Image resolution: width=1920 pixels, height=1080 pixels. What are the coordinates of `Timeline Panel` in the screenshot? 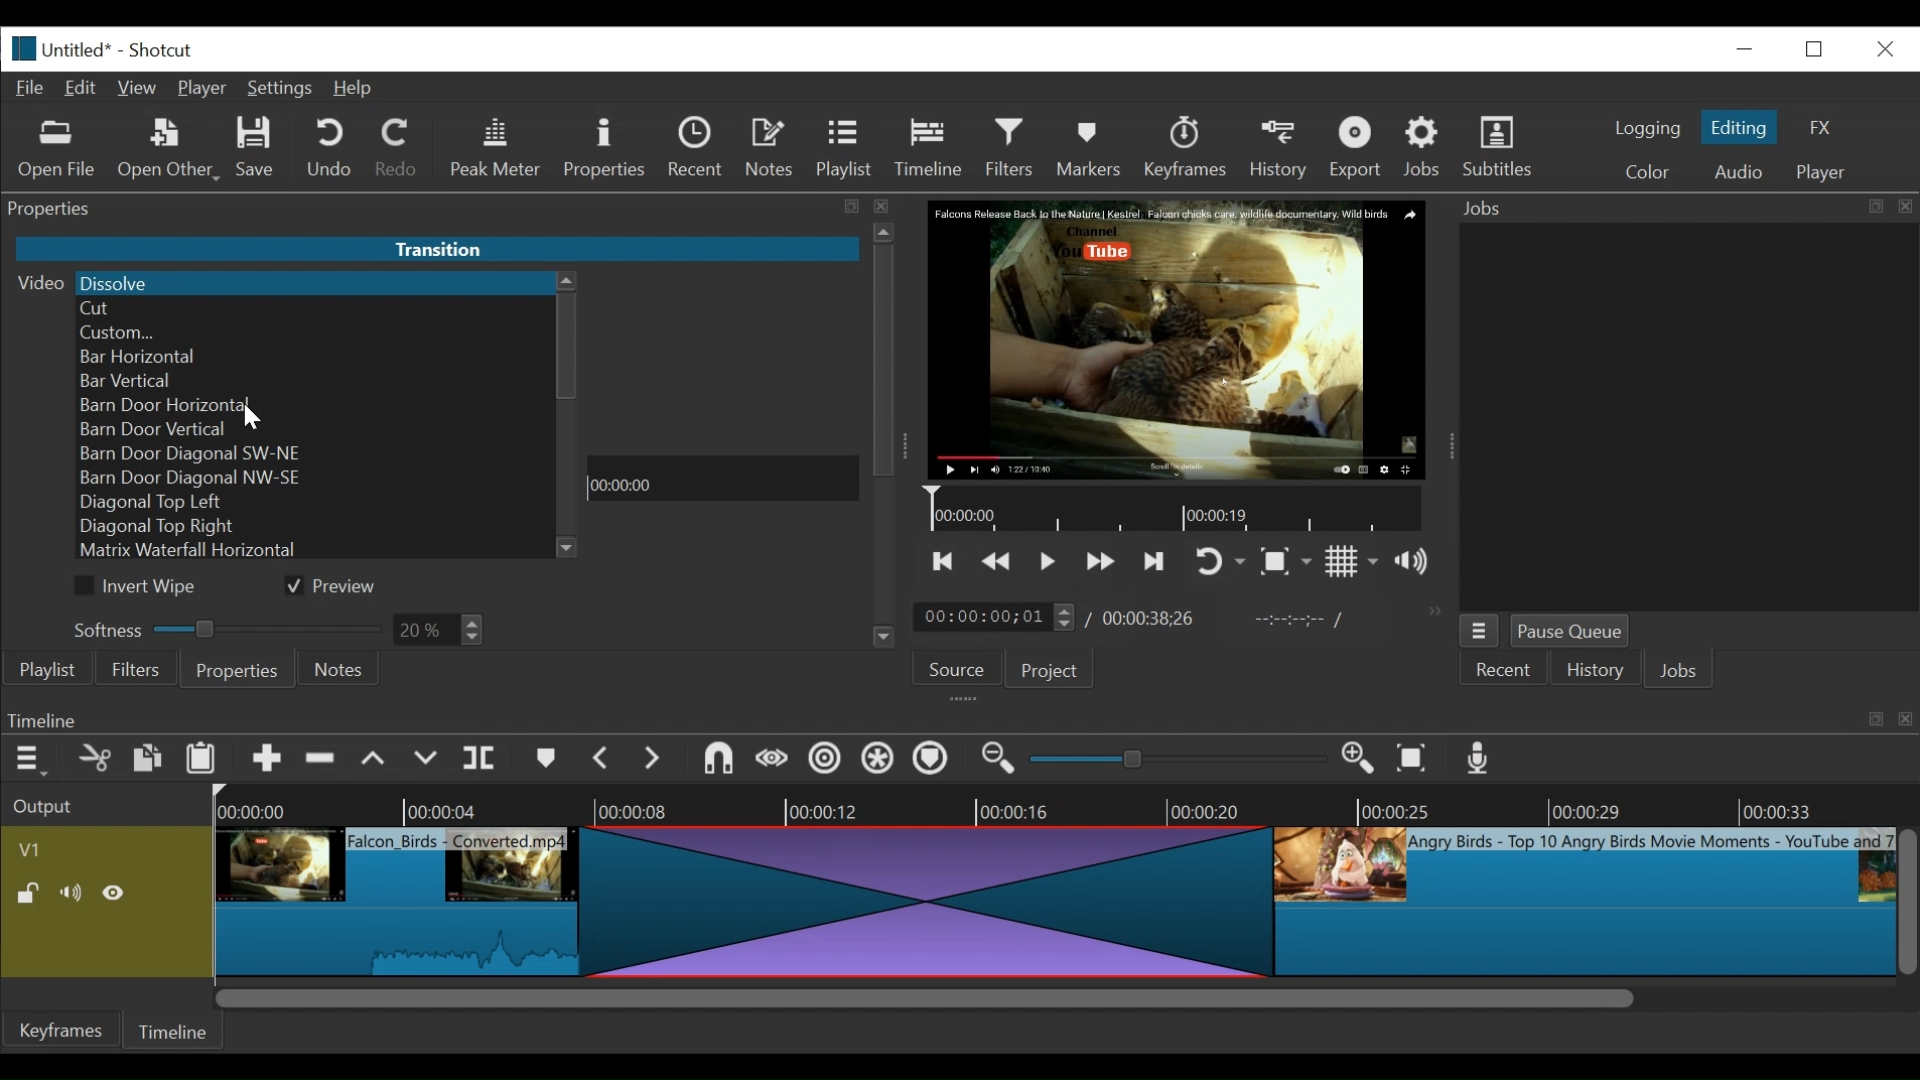 It's located at (957, 719).